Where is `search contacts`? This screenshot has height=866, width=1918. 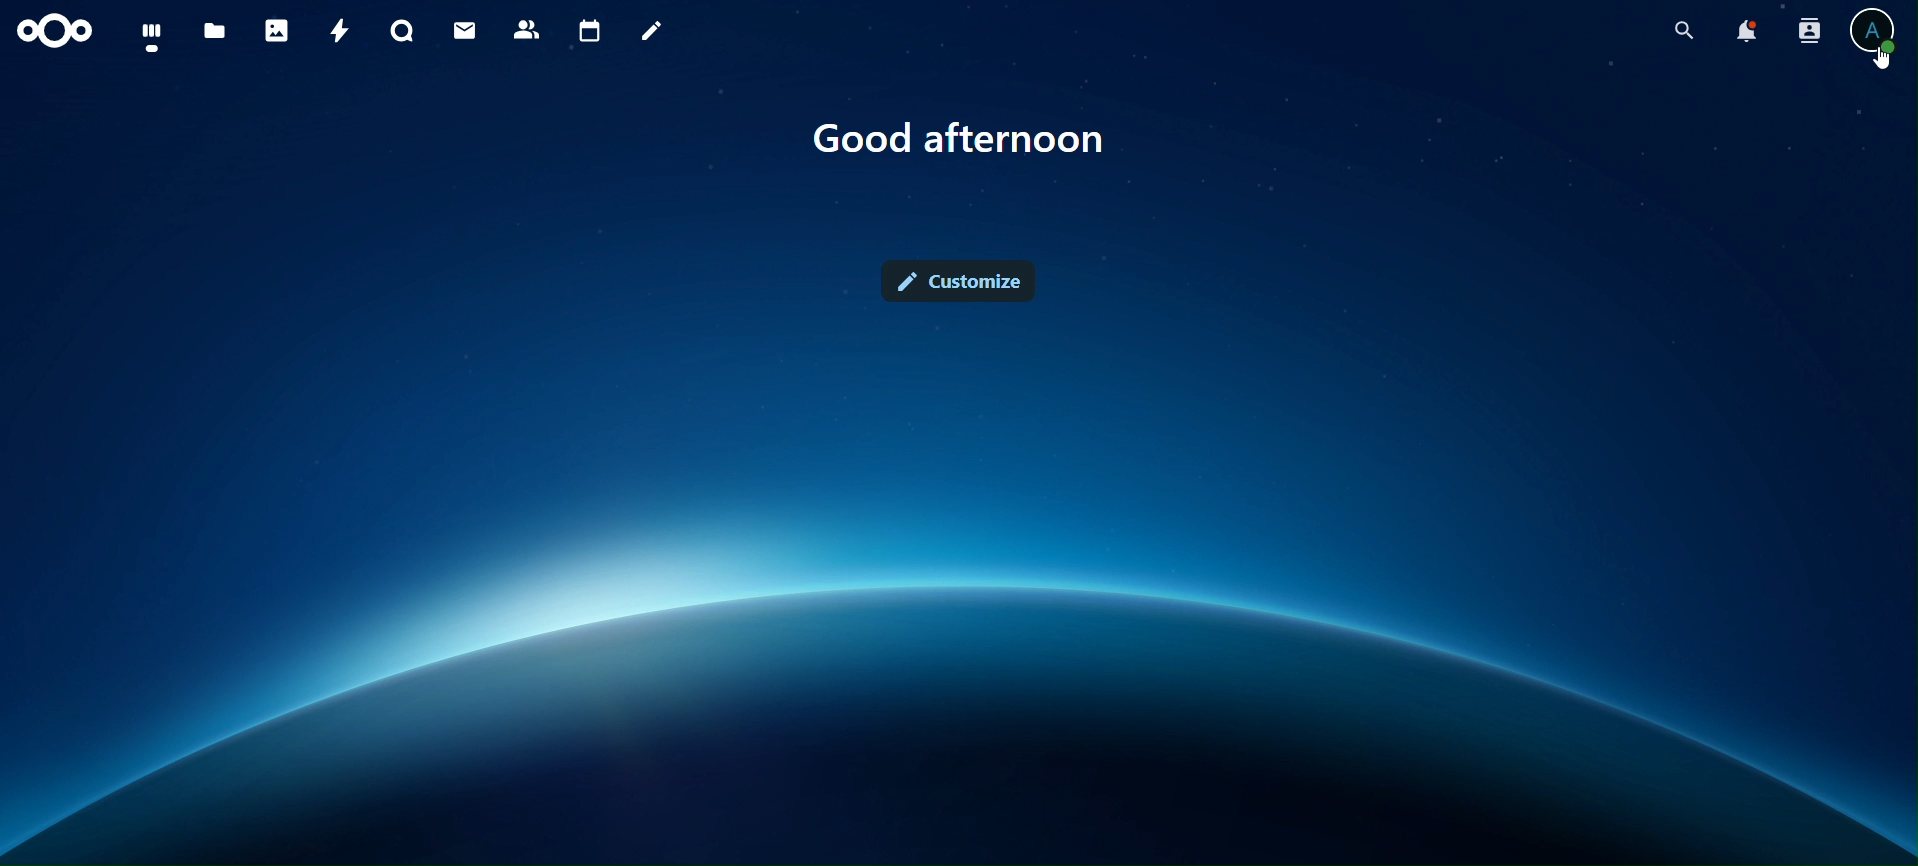 search contacts is located at coordinates (1809, 30).